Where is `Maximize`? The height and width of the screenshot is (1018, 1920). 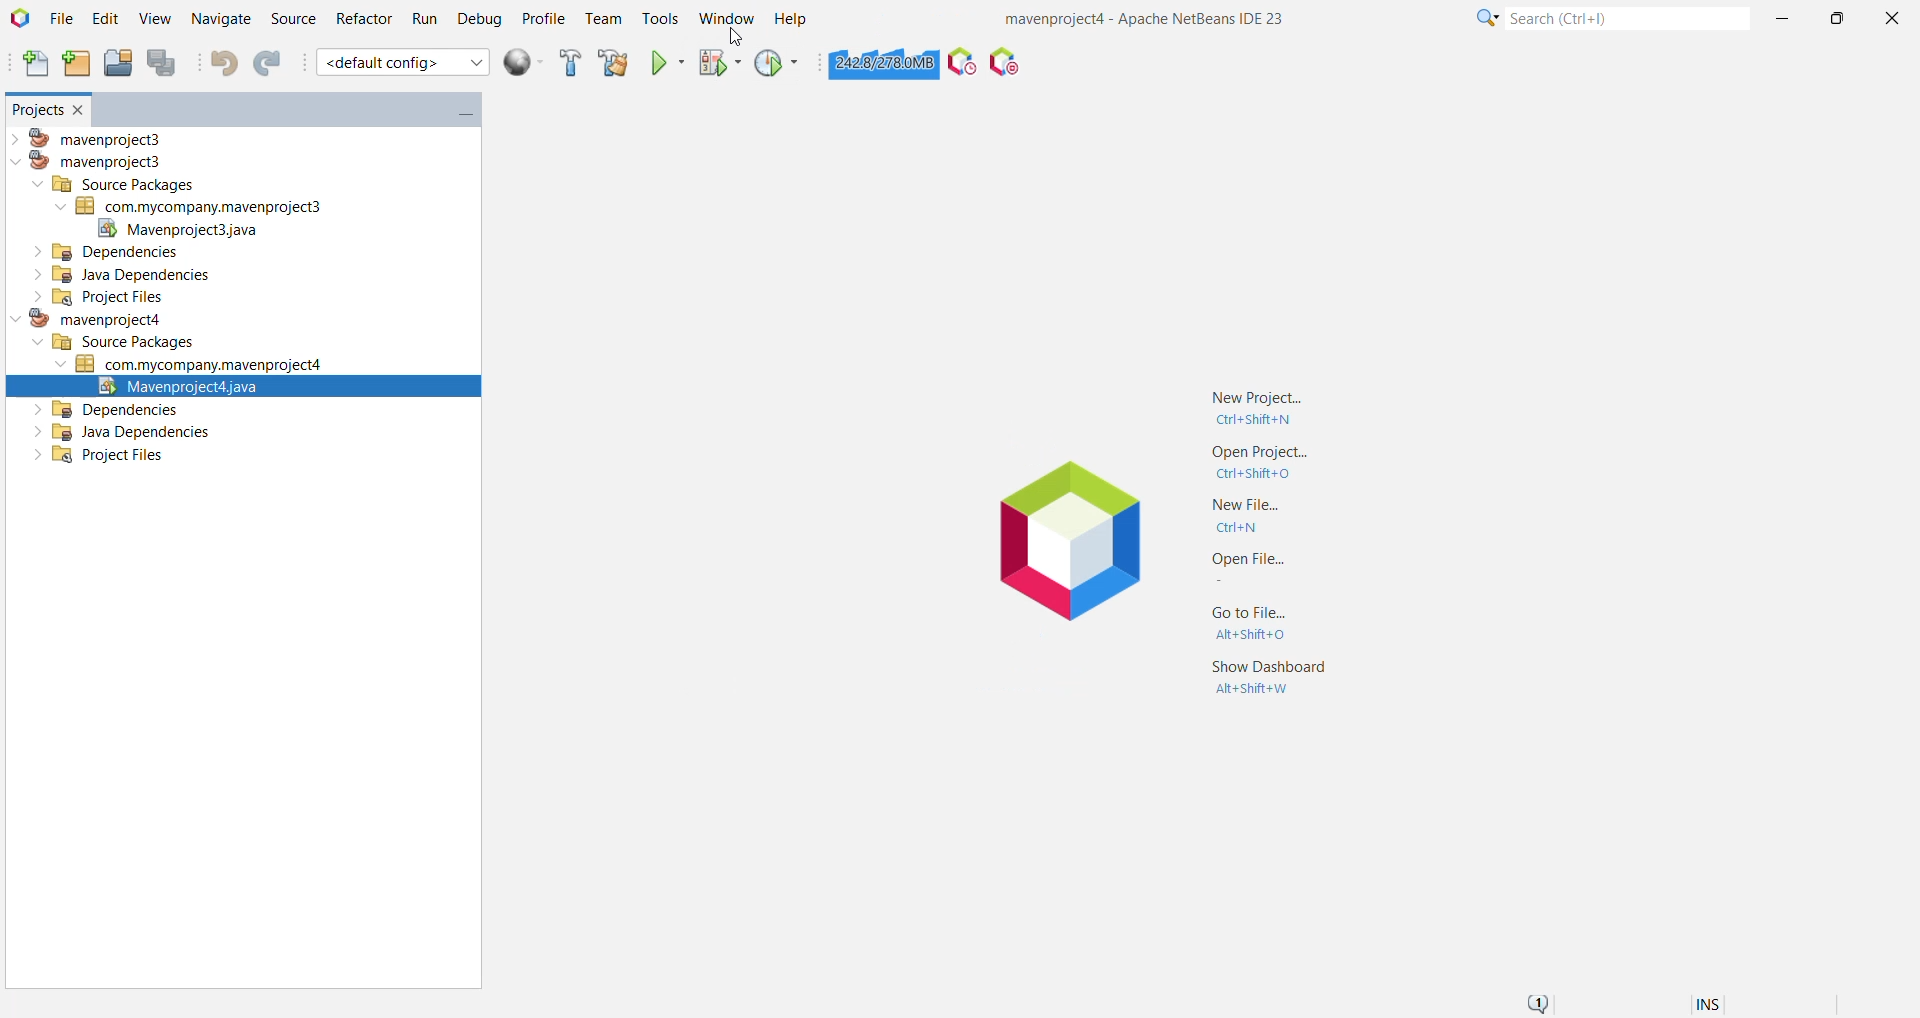 Maximize is located at coordinates (1836, 19).